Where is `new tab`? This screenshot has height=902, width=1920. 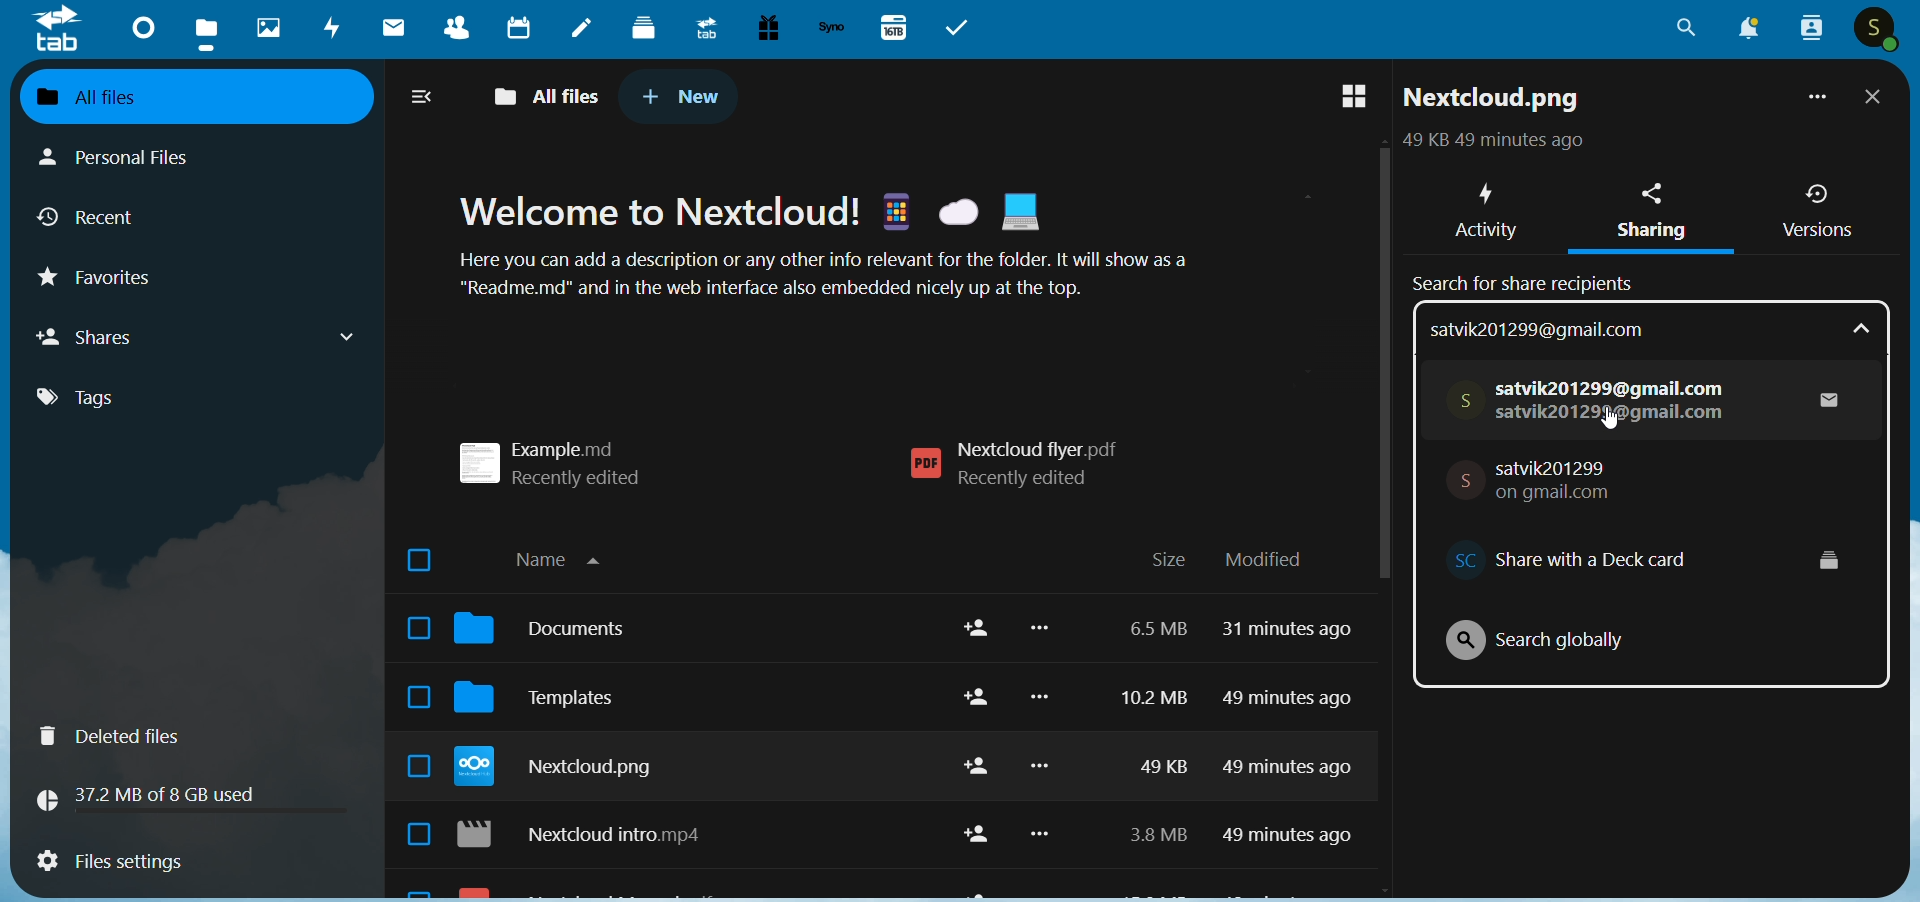
new tab is located at coordinates (682, 96).